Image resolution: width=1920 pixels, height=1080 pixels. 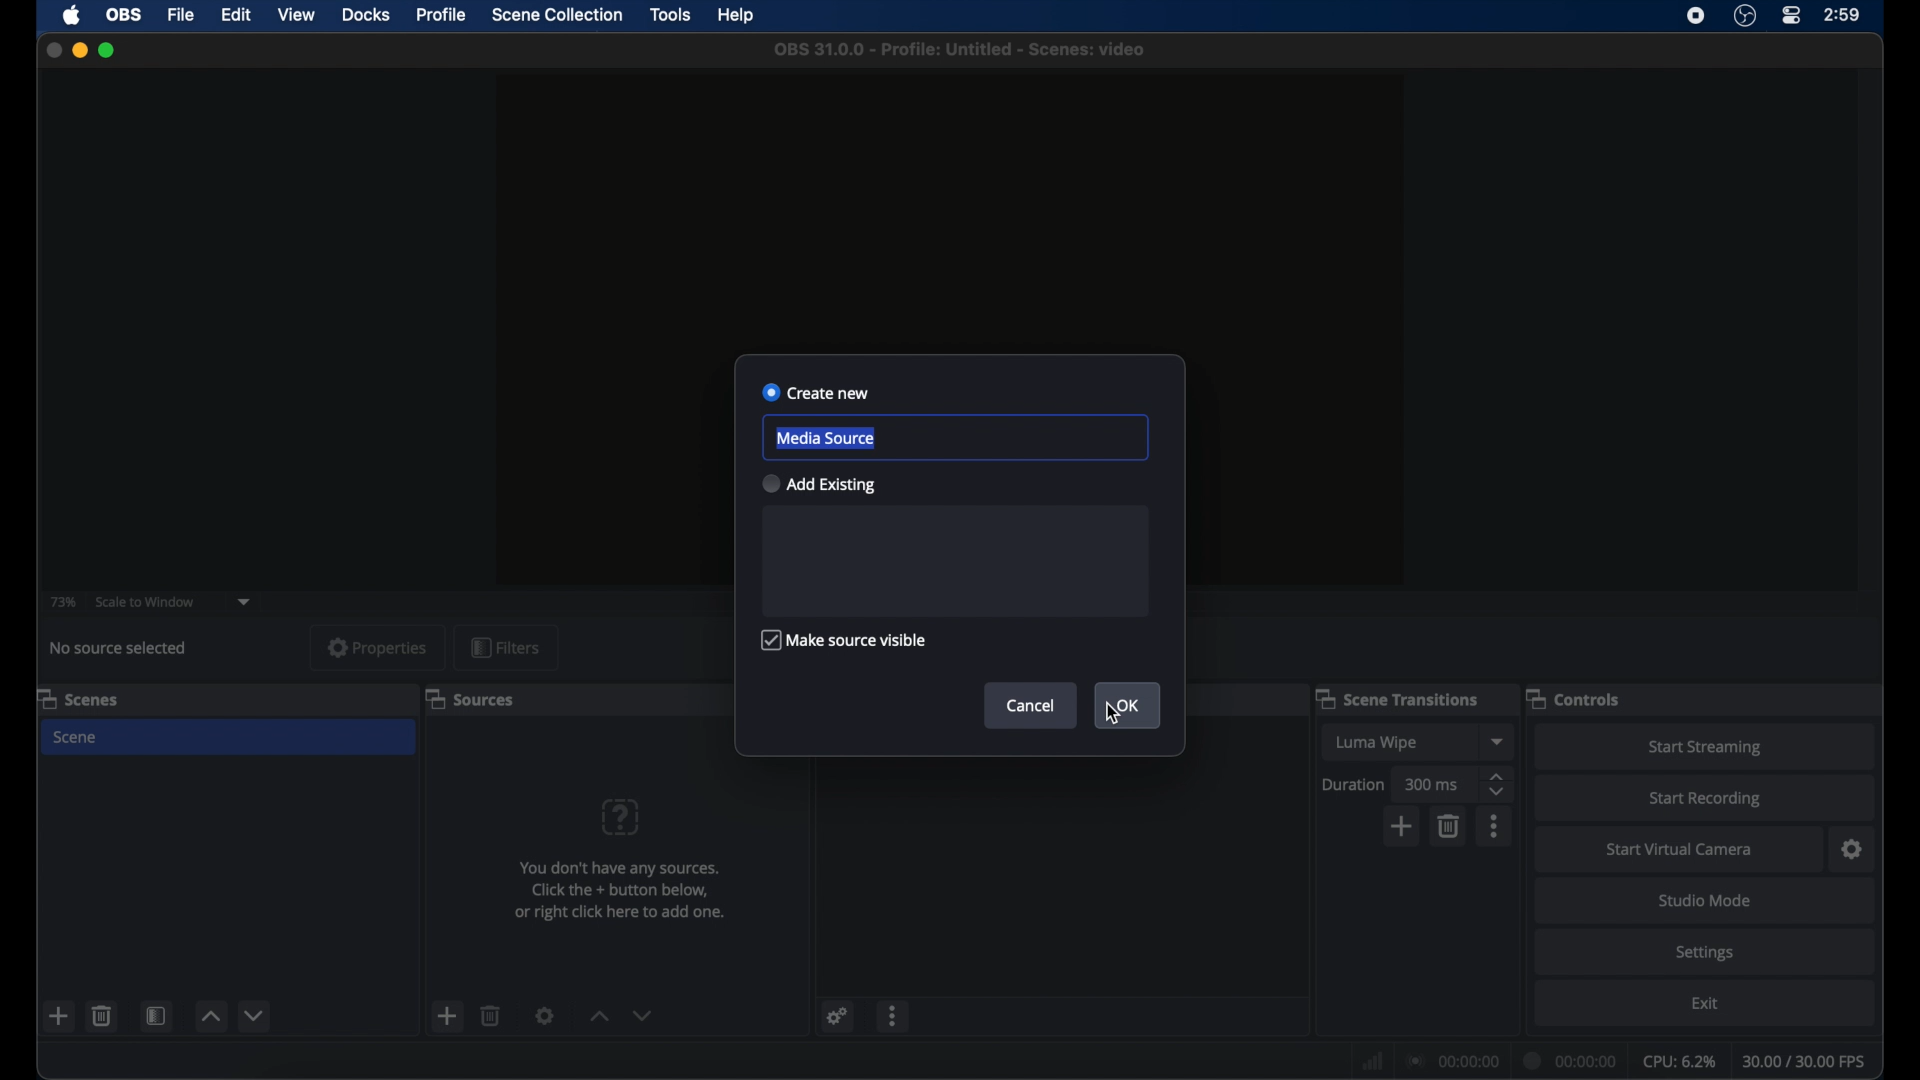 What do you see at coordinates (826, 438) in the screenshot?
I see `media source` at bounding box center [826, 438].